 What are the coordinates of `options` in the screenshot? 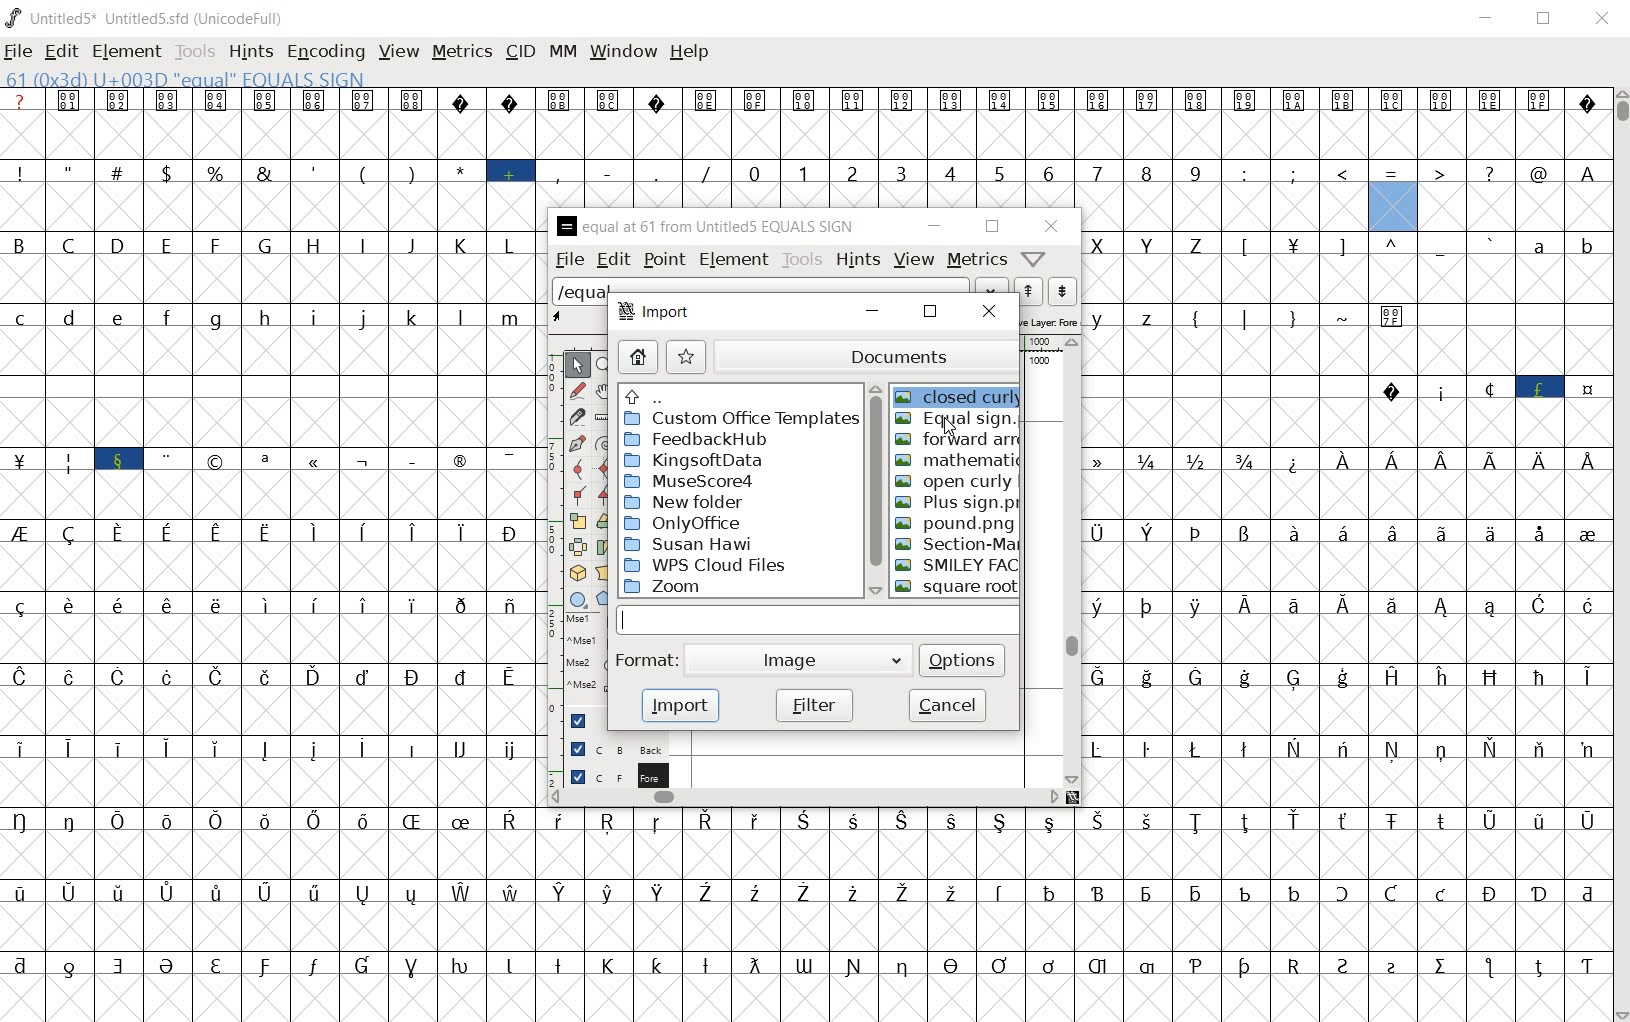 It's located at (962, 660).